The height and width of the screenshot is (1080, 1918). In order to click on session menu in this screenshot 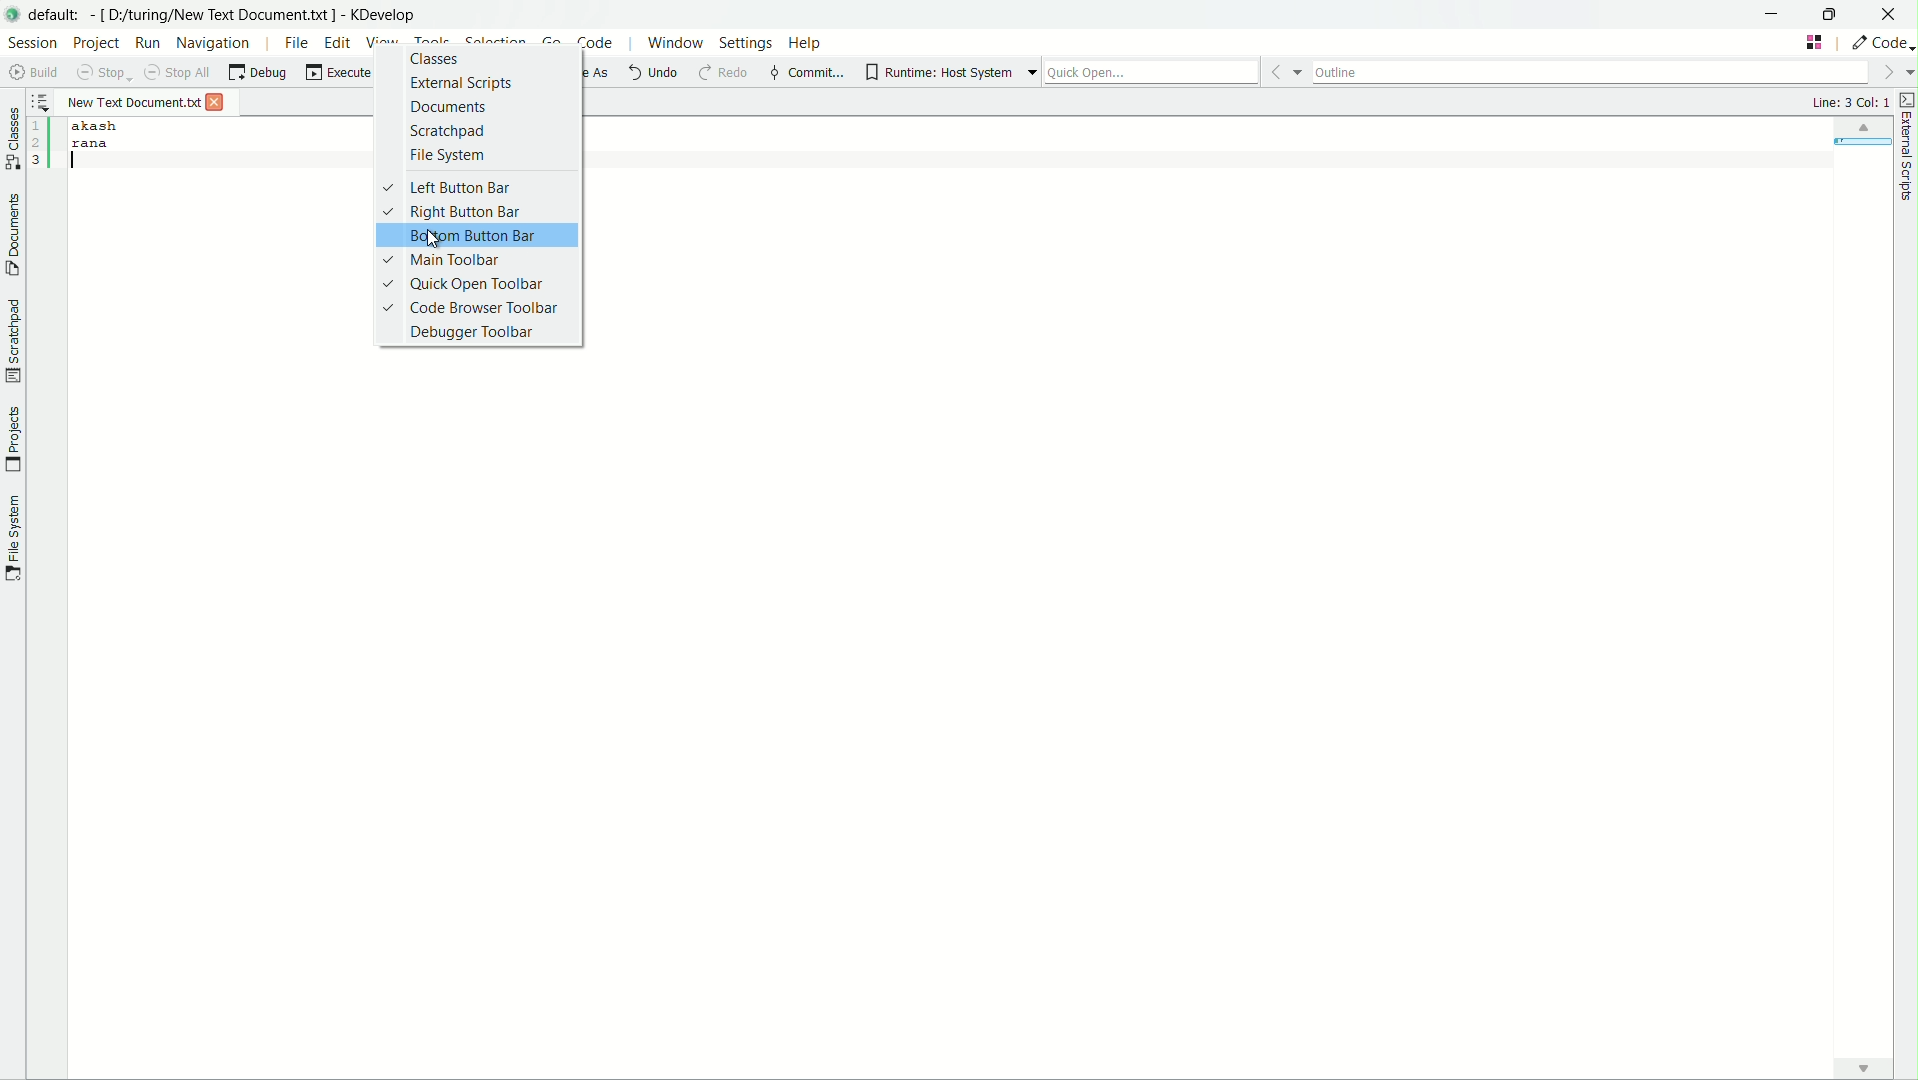, I will do `click(32, 42)`.